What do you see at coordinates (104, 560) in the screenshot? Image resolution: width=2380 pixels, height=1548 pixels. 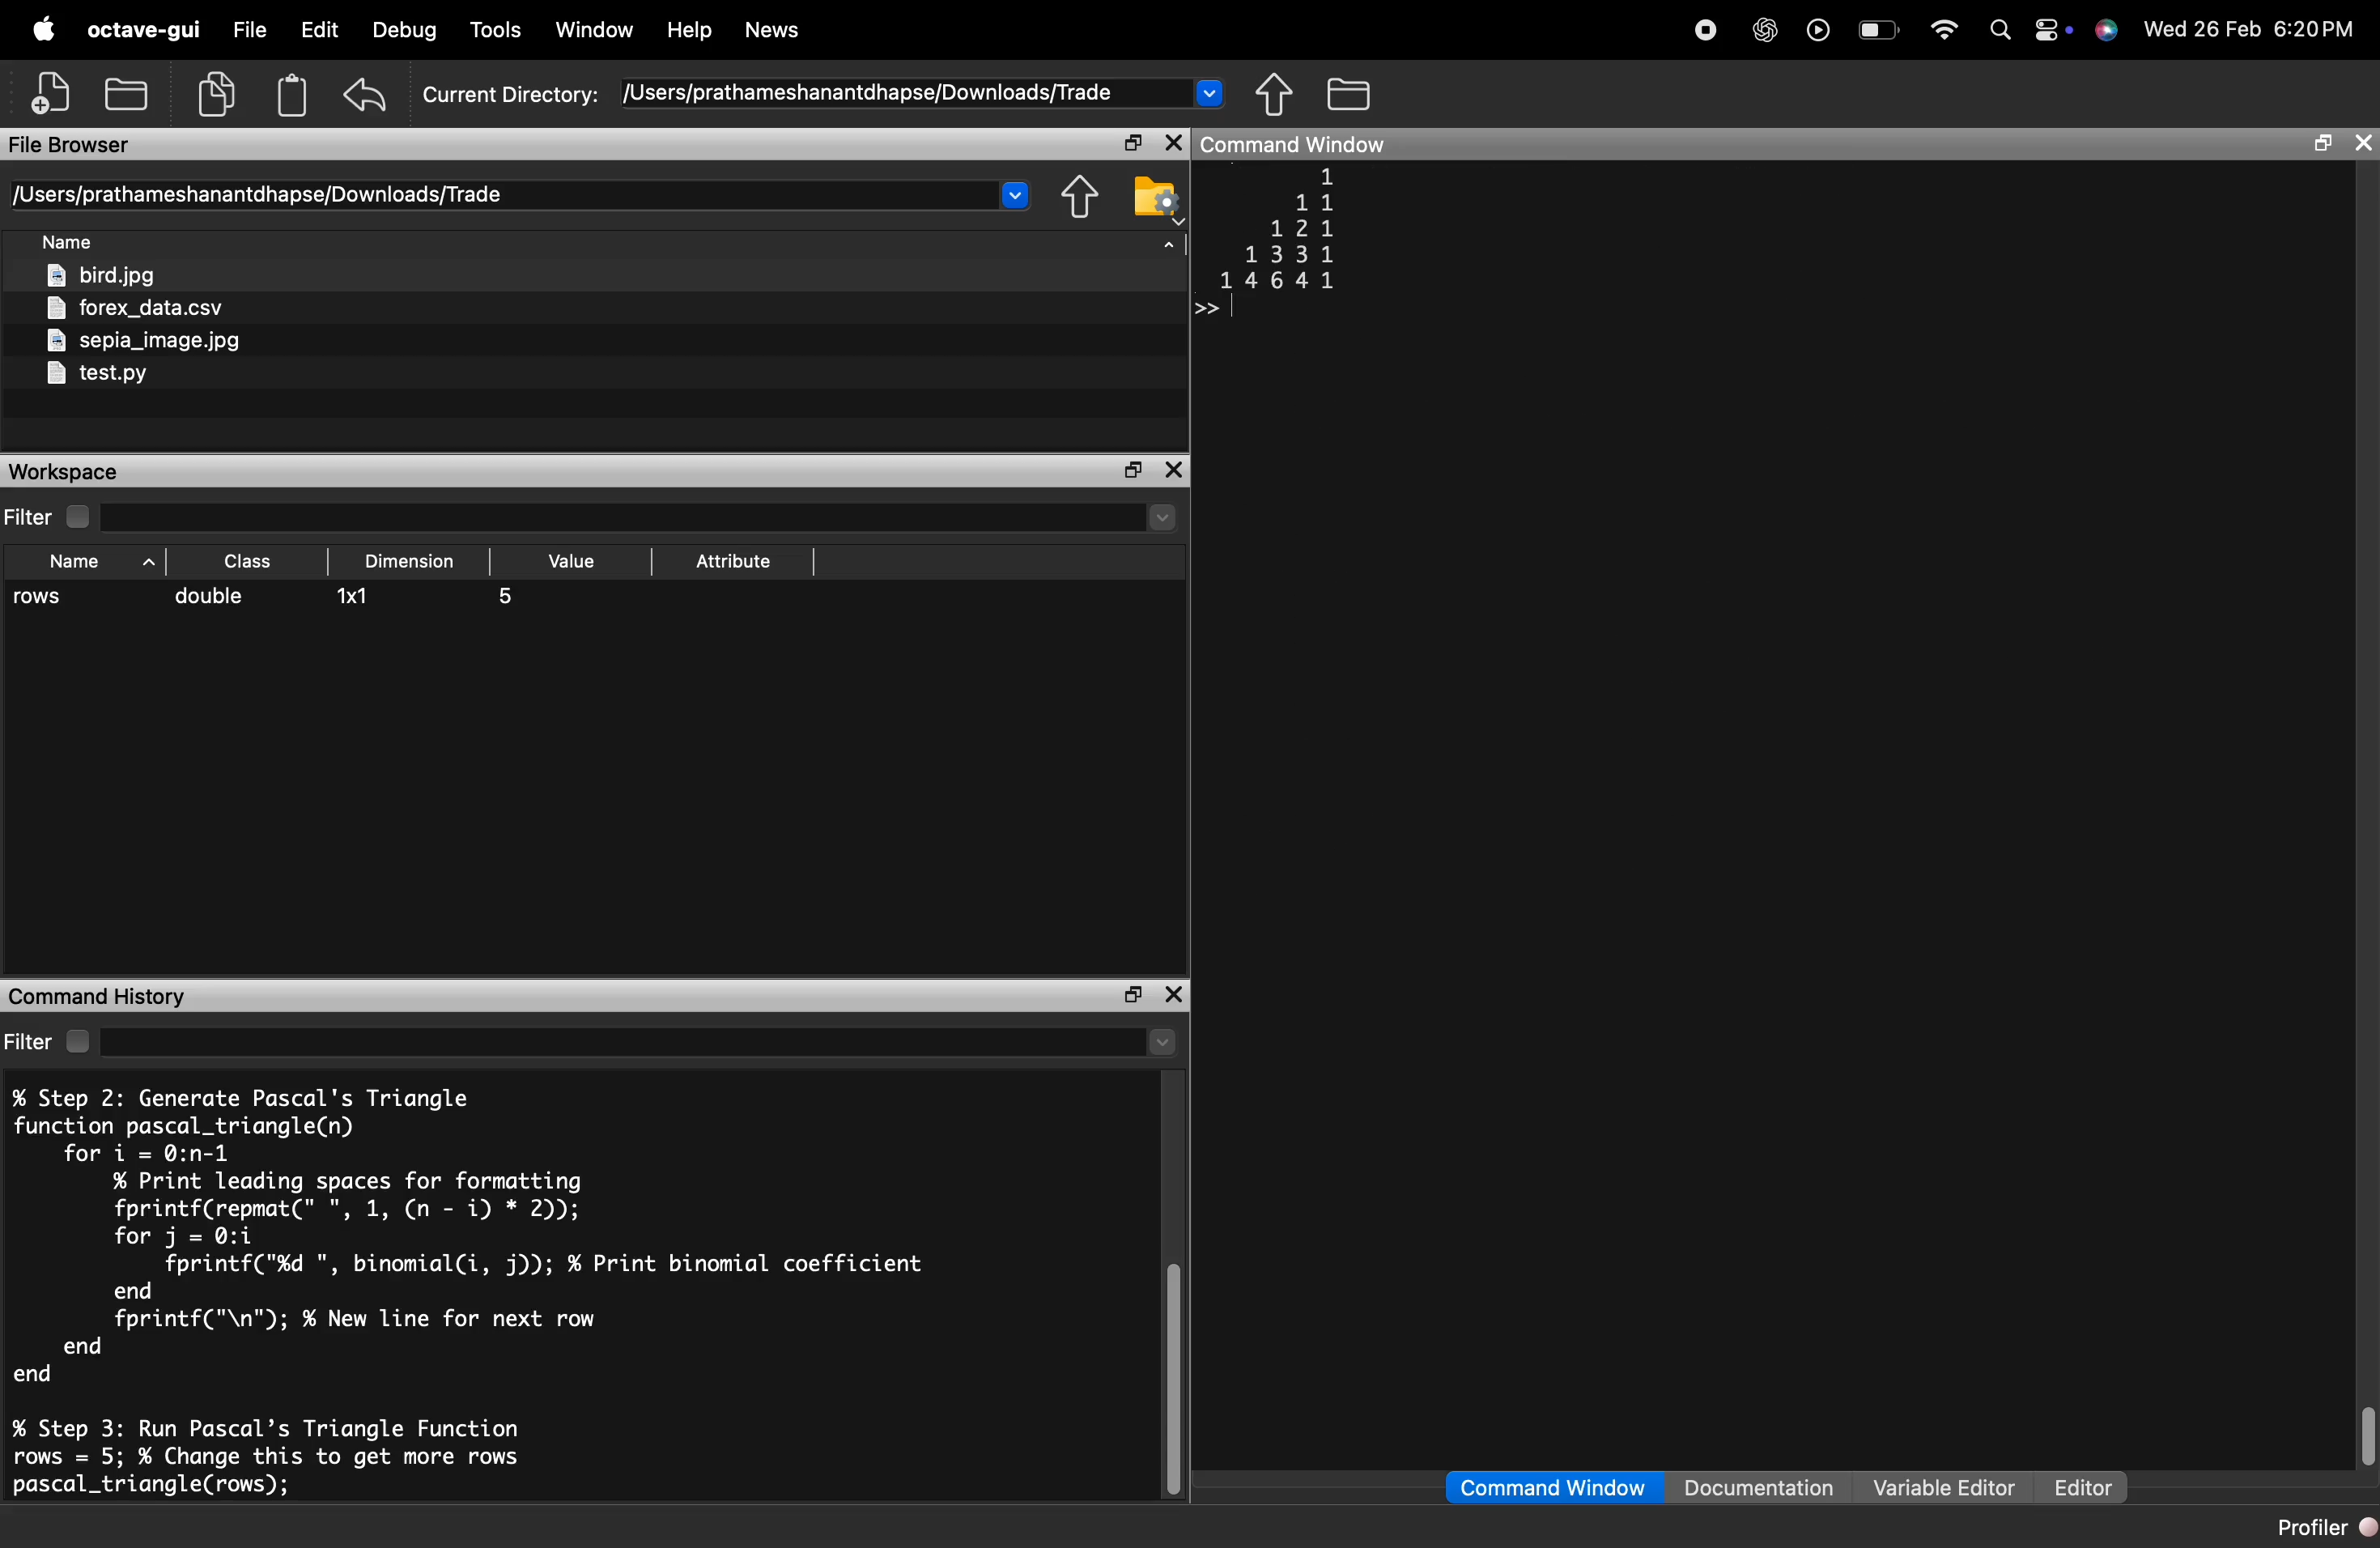 I see `Name` at bounding box center [104, 560].